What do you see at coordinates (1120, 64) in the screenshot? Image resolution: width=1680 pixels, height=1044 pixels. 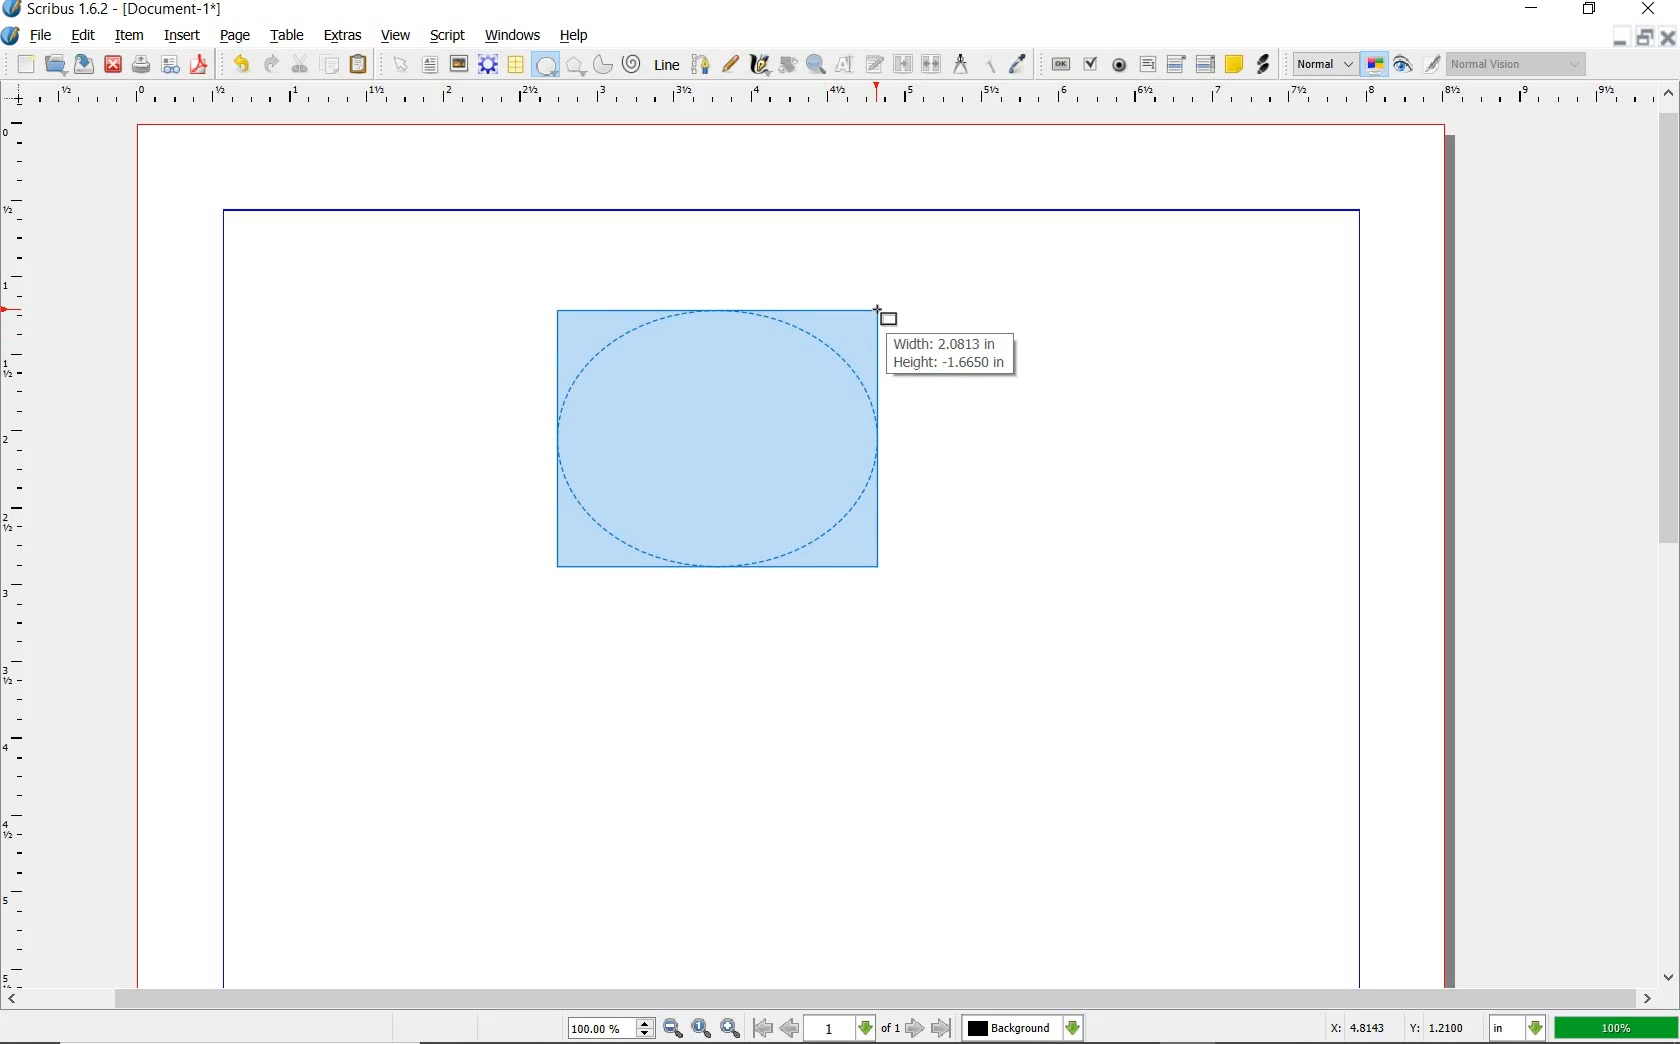 I see `PDF RADIO BUTTON` at bounding box center [1120, 64].